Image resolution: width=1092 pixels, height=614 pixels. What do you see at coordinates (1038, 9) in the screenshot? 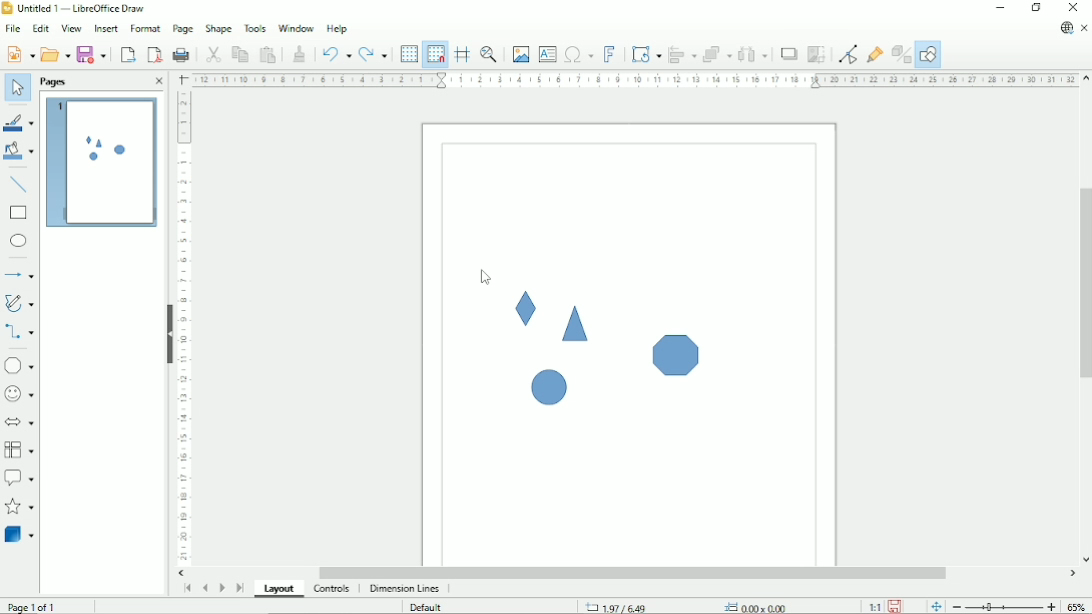
I see `Restore down` at bounding box center [1038, 9].